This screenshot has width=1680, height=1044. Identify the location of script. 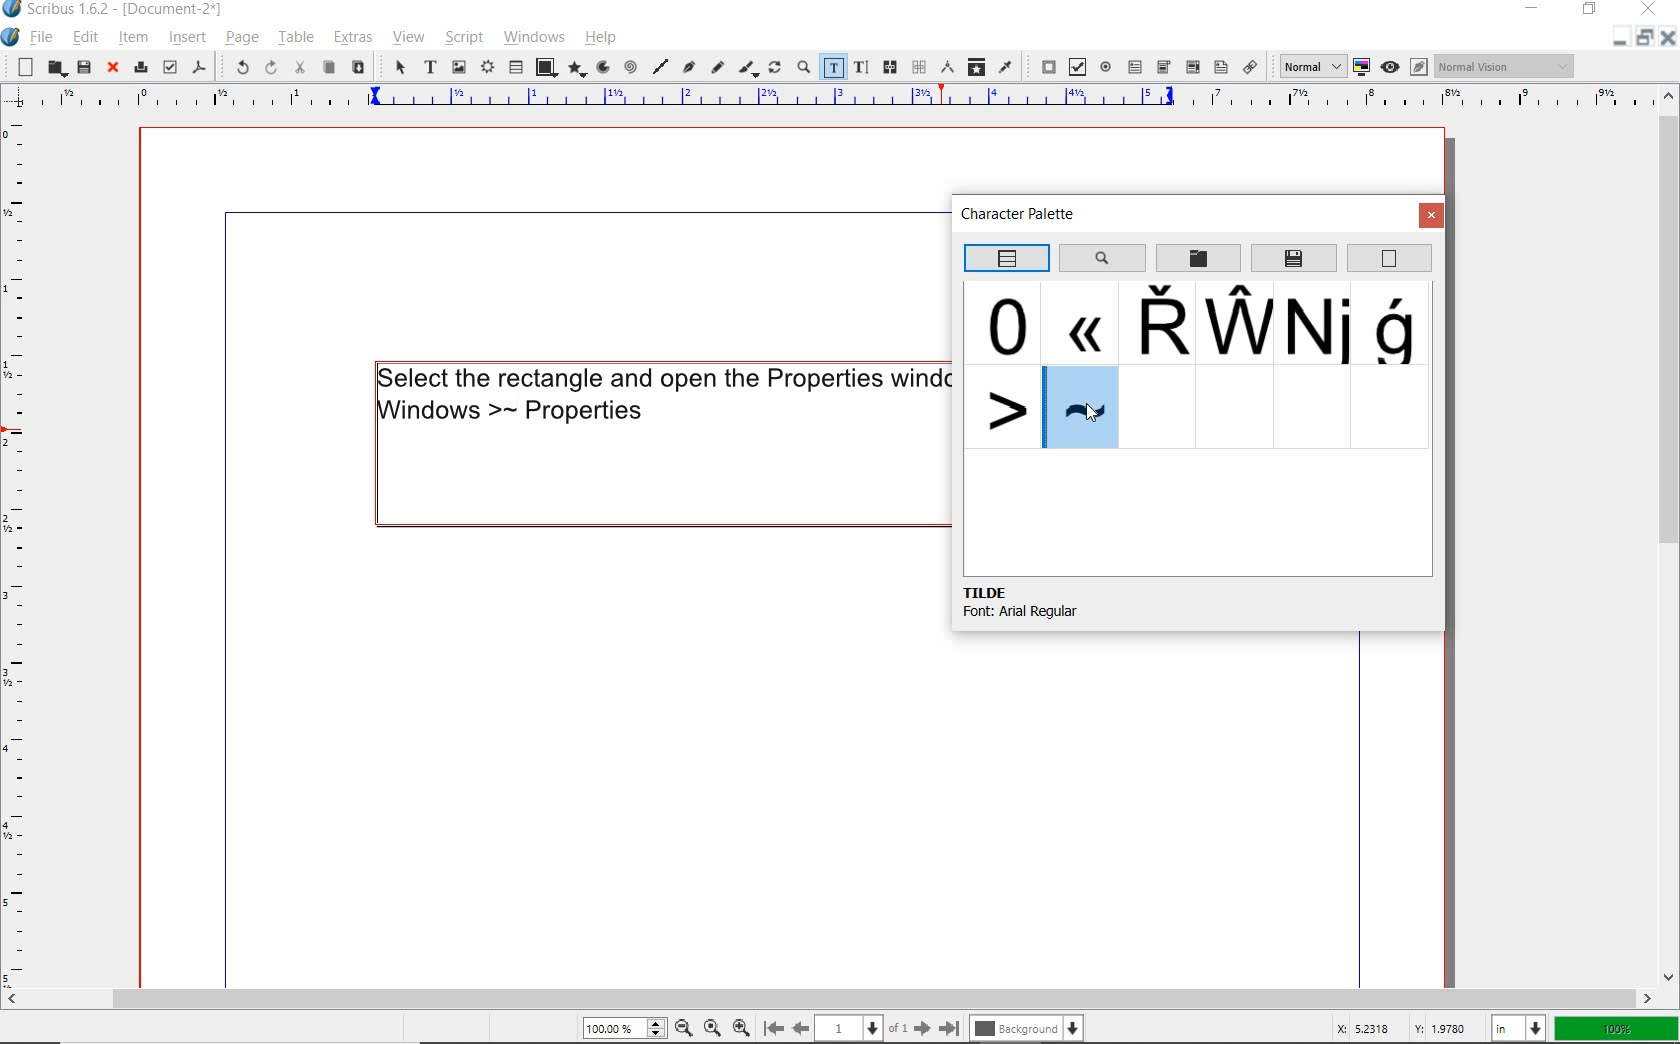
(461, 38).